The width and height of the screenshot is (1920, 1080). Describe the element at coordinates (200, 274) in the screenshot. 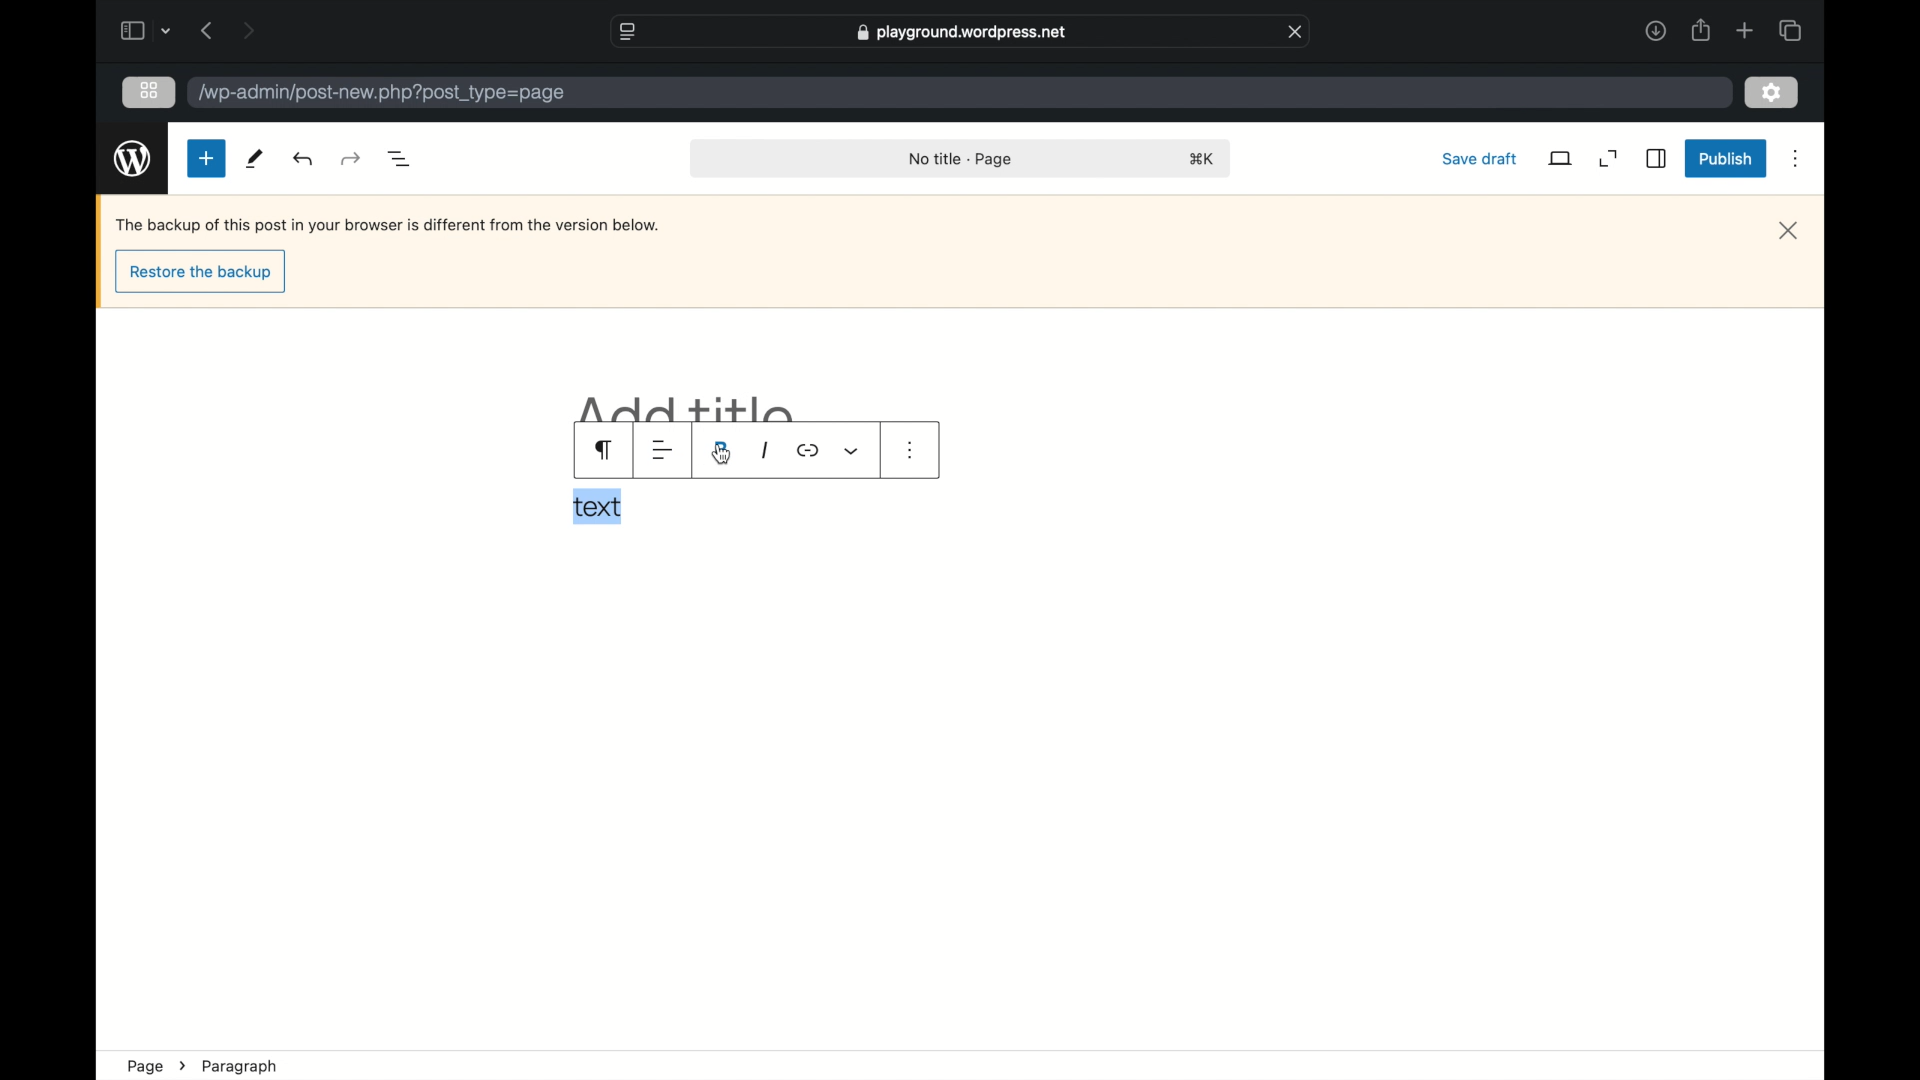

I see `restore the backup` at that location.